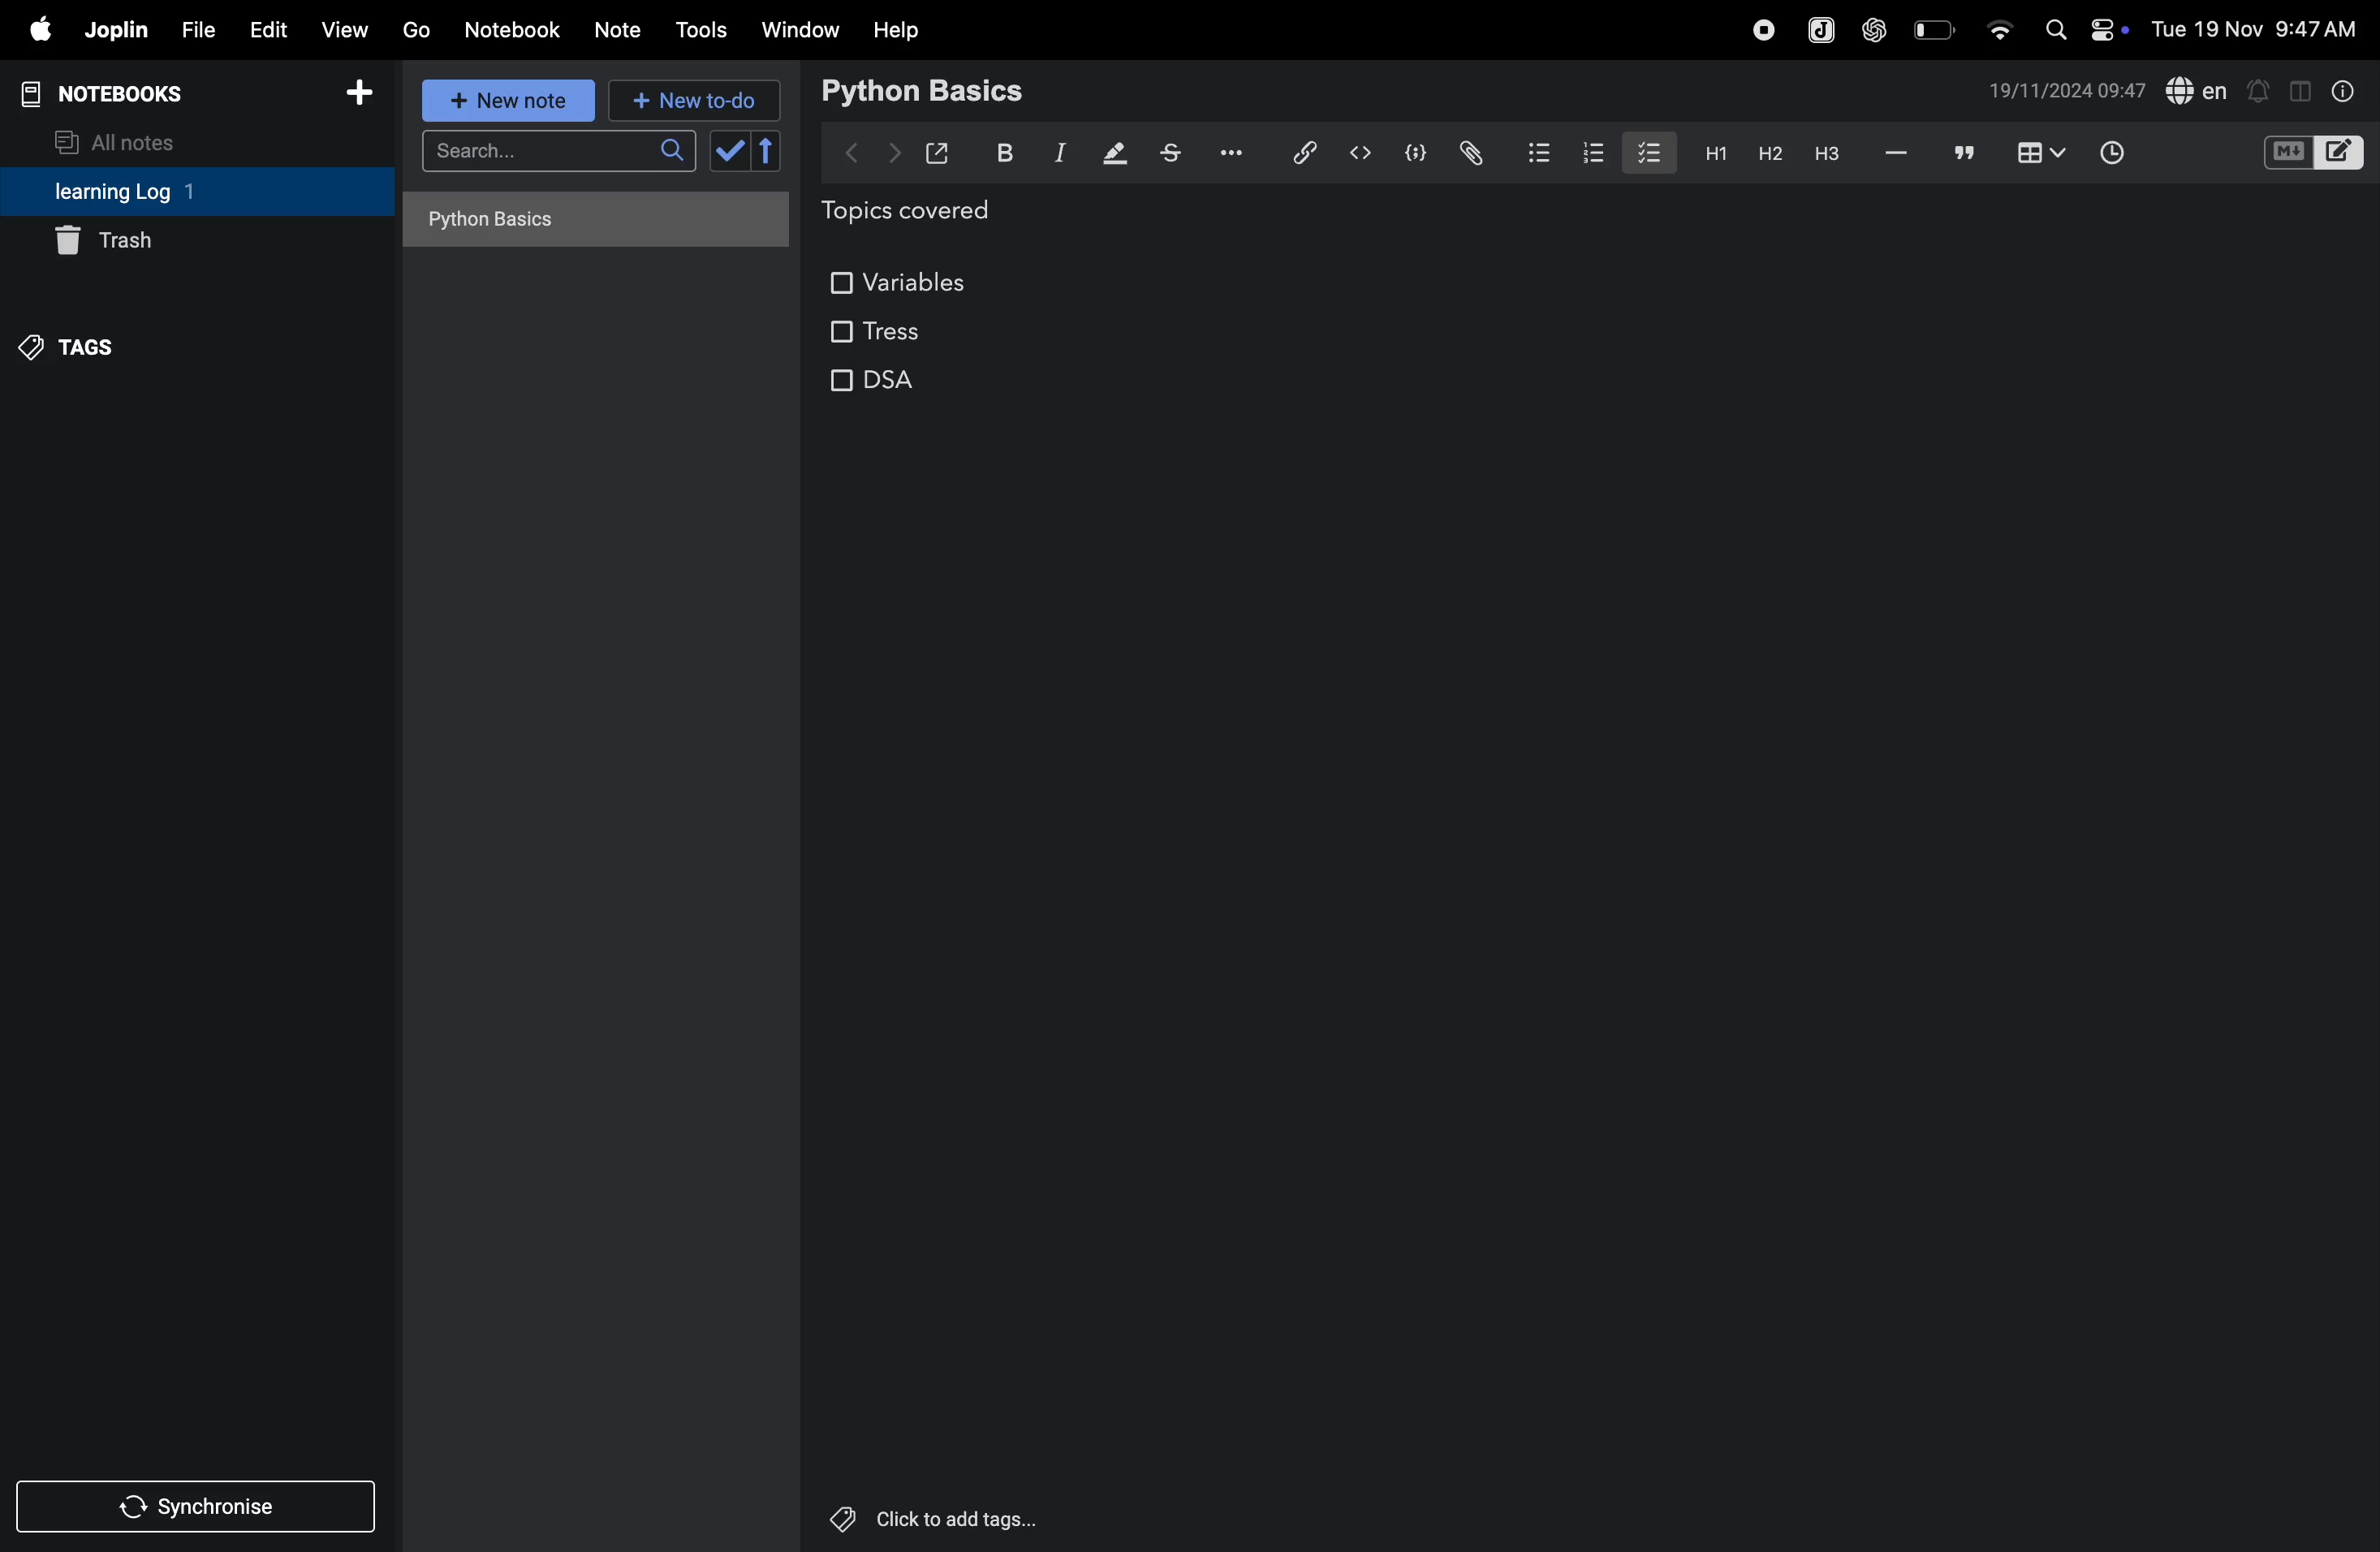 The width and height of the screenshot is (2380, 1552). What do you see at coordinates (853, 150) in the screenshot?
I see `backward` at bounding box center [853, 150].